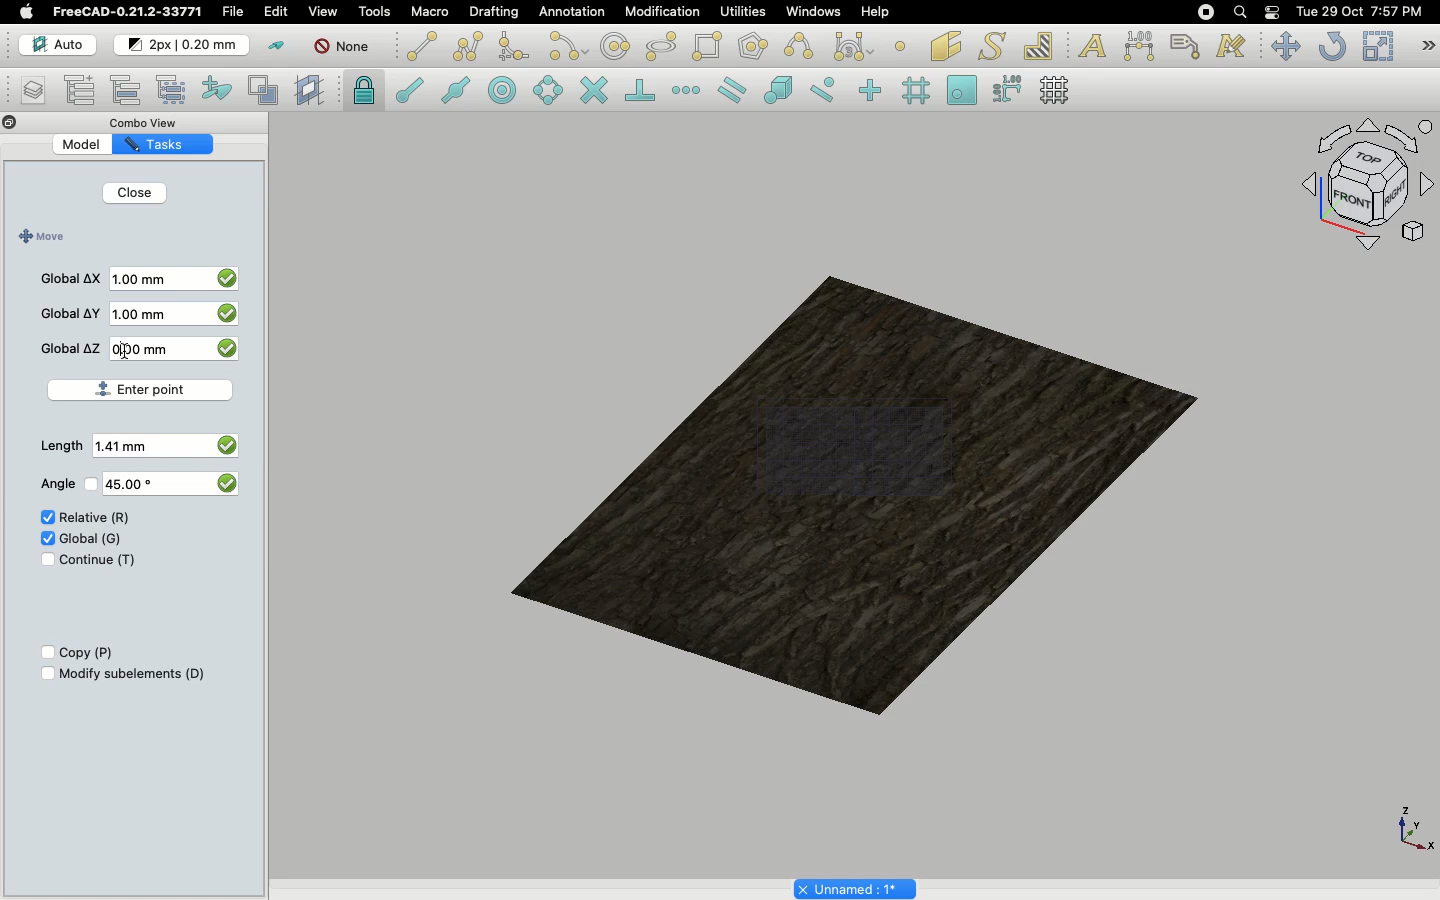 The image size is (1440, 900). What do you see at coordinates (828, 90) in the screenshot?
I see `Snap near` at bounding box center [828, 90].